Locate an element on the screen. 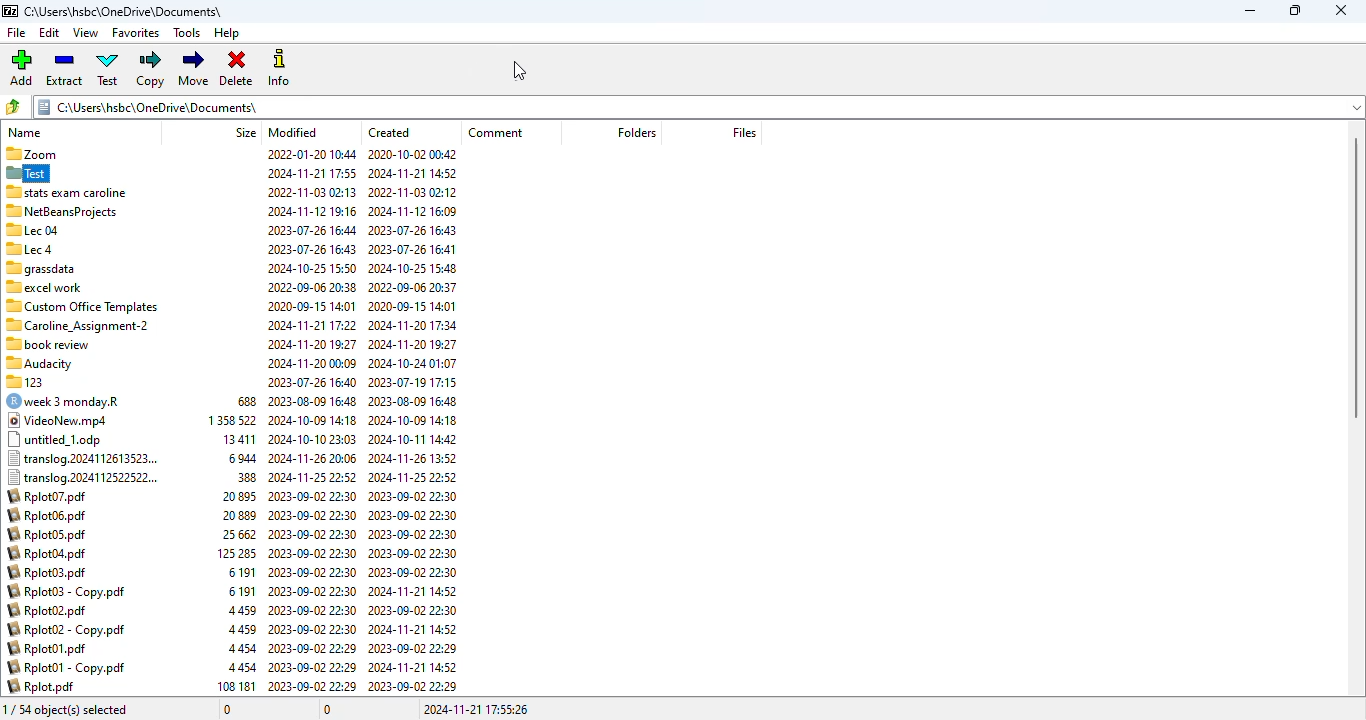 Image resolution: width=1366 pixels, height=720 pixels. folders is located at coordinates (635, 132).